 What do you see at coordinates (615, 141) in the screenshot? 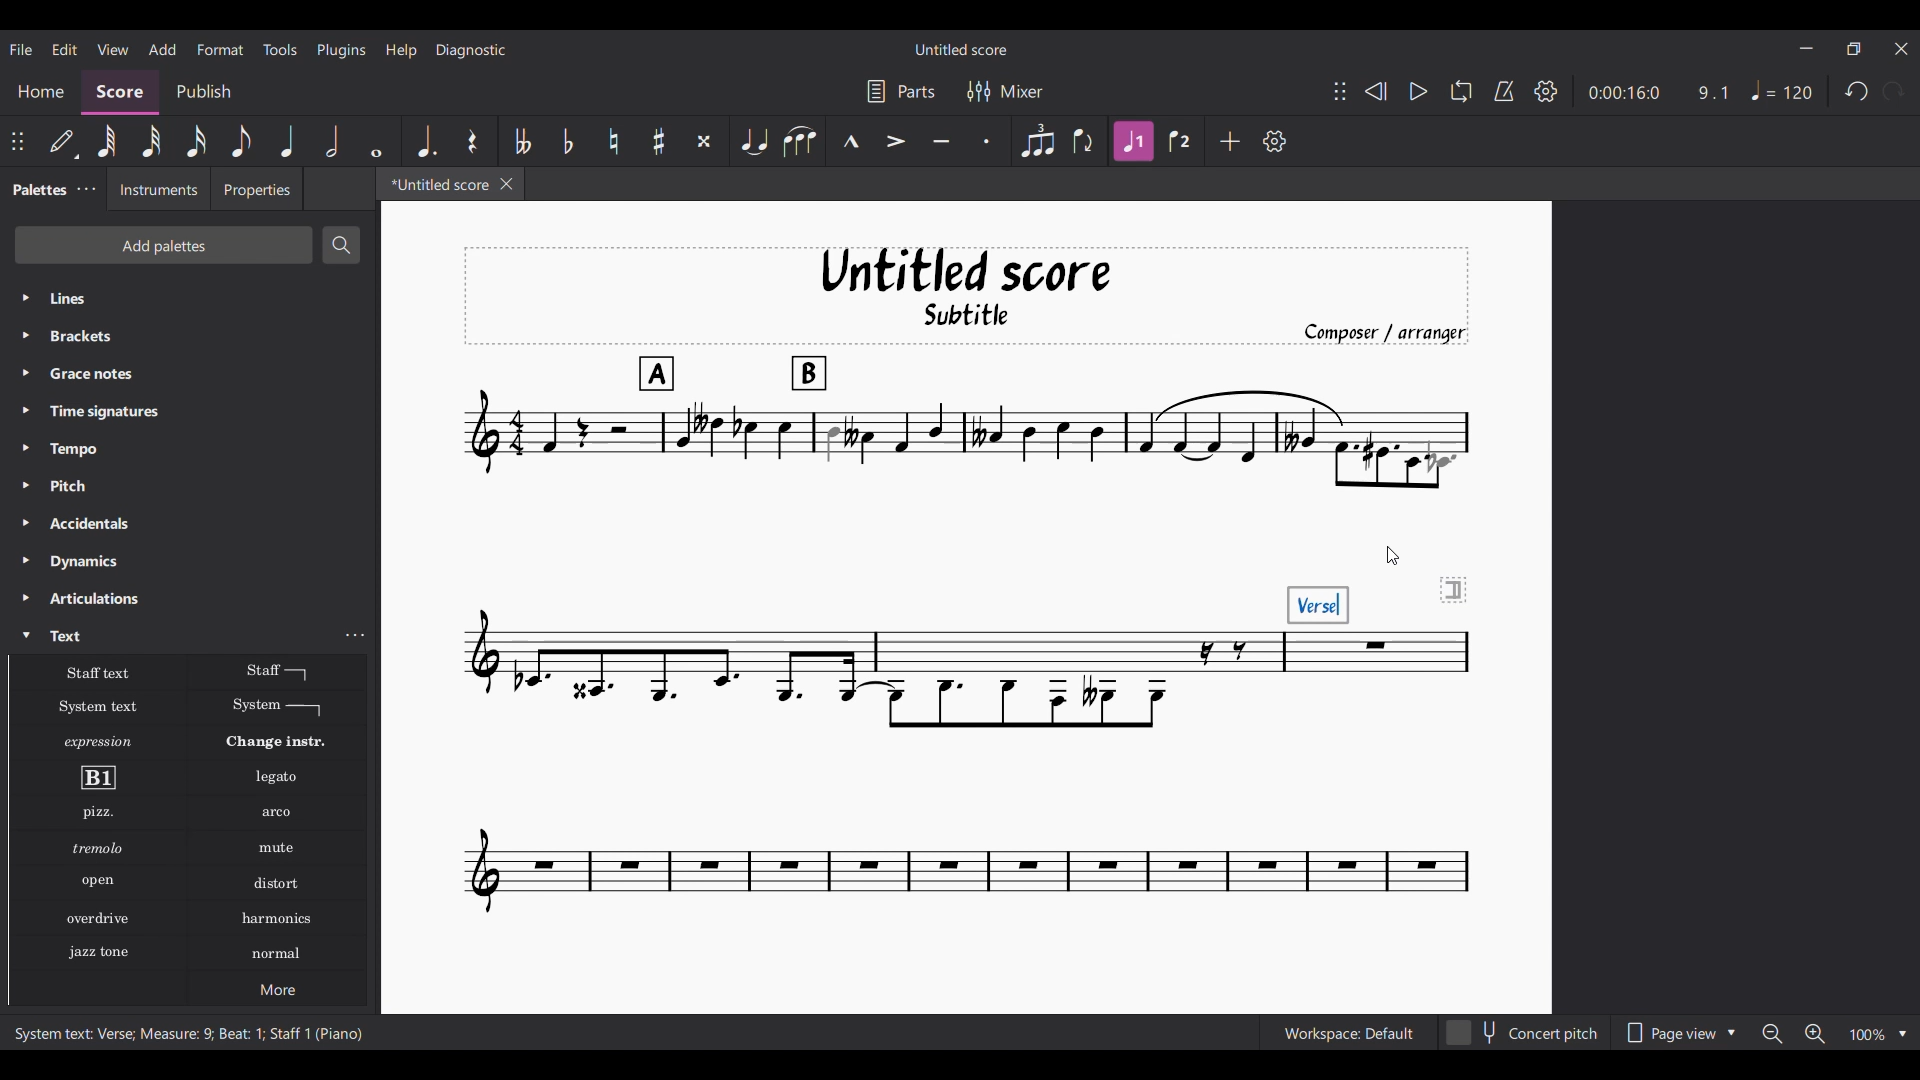
I see `Toggle natural` at bounding box center [615, 141].